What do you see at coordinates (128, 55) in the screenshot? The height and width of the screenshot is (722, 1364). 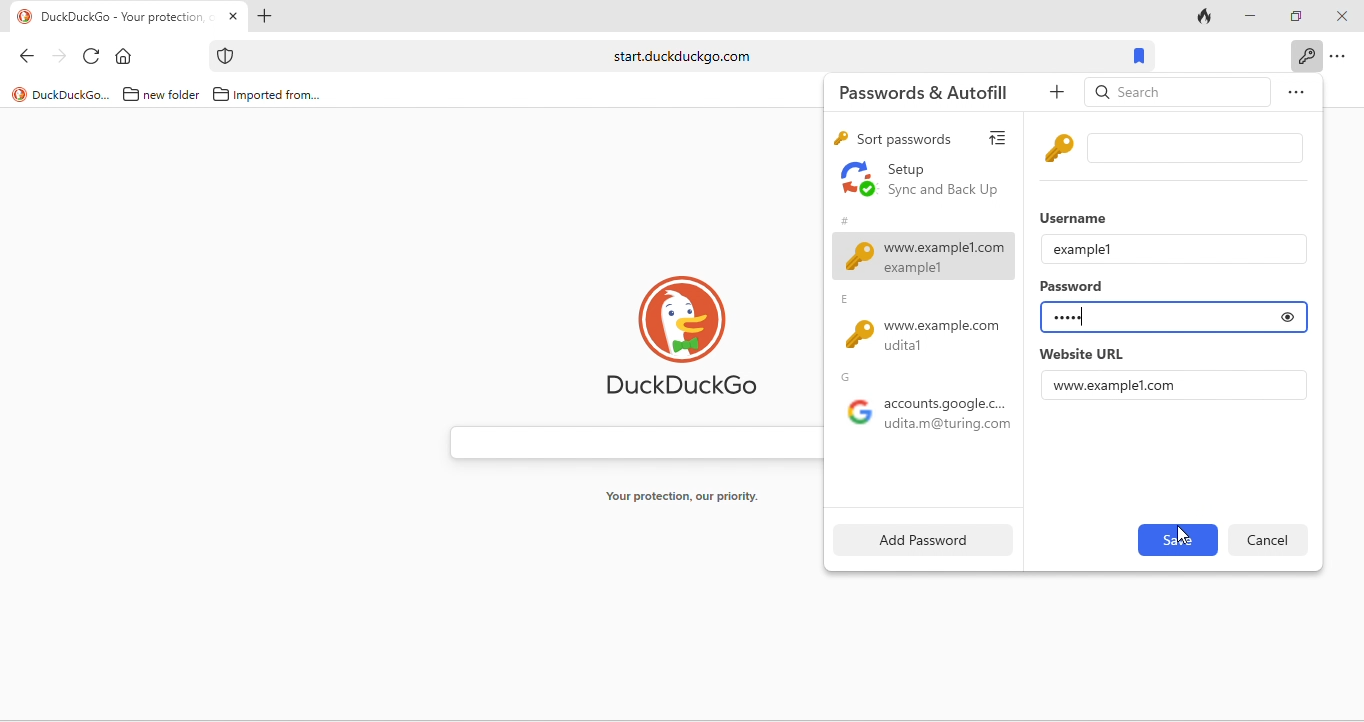 I see `home` at bounding box center [128, 55].